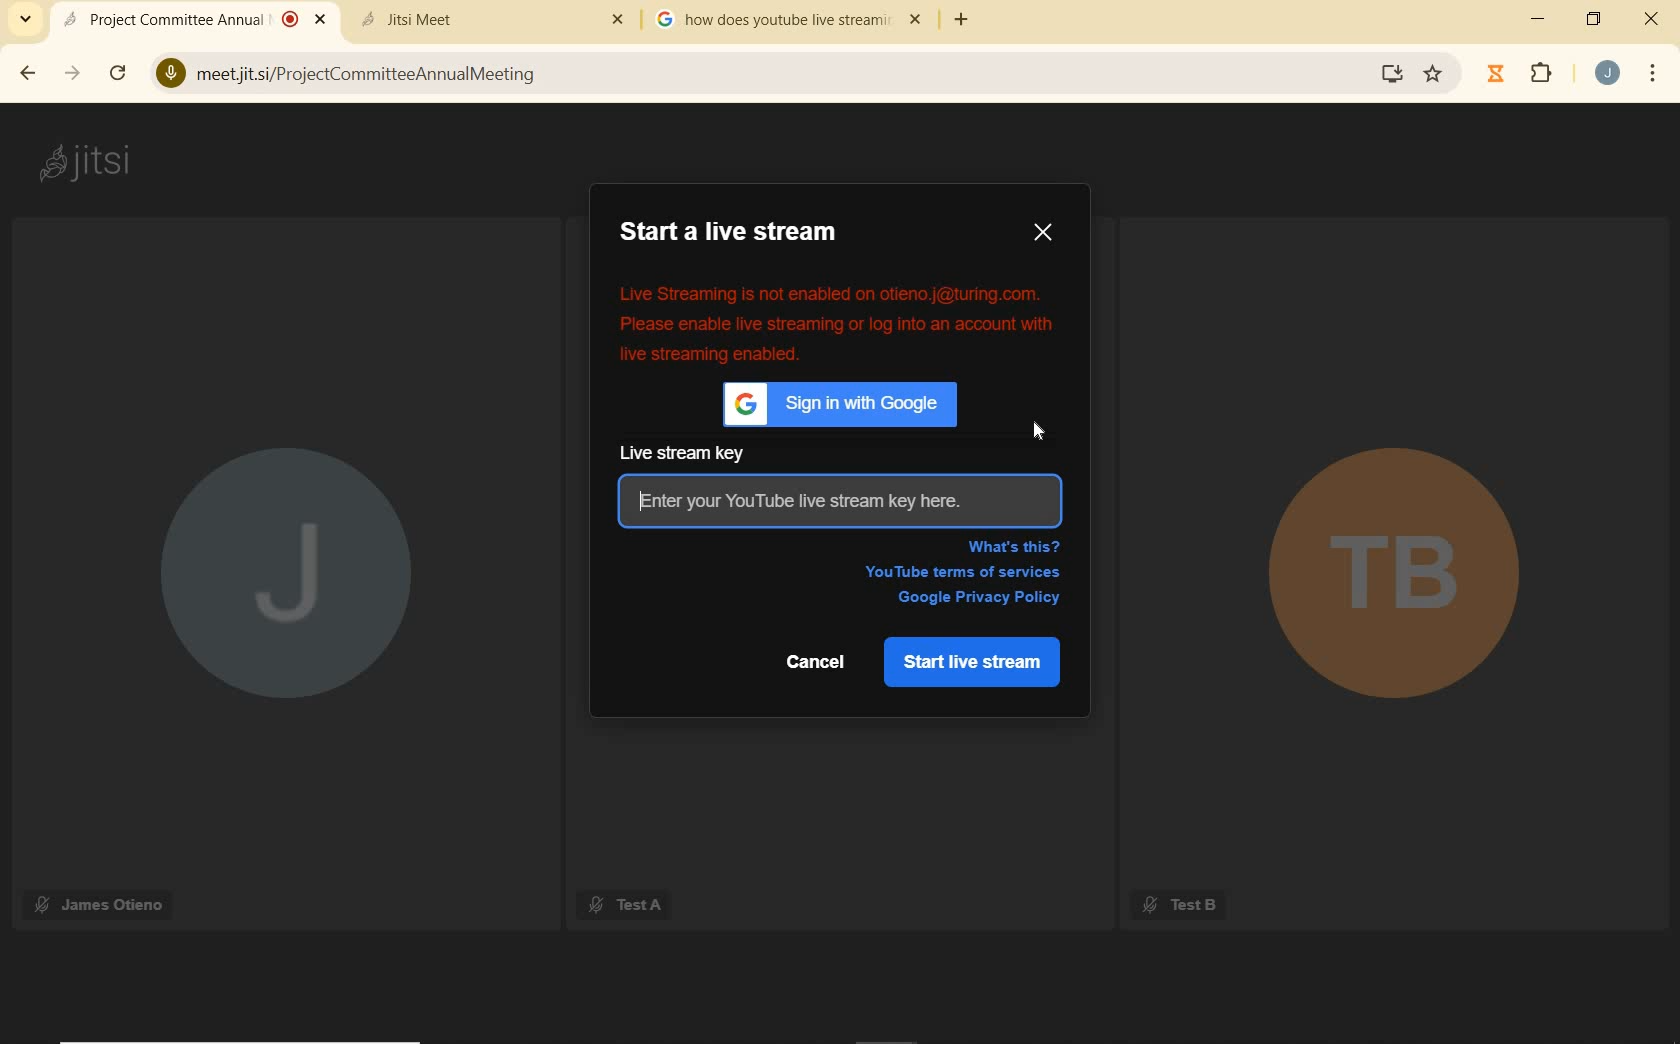  Describe the element at coordinates (1537, 21) in the screenshot. I see `minimize` at that location.